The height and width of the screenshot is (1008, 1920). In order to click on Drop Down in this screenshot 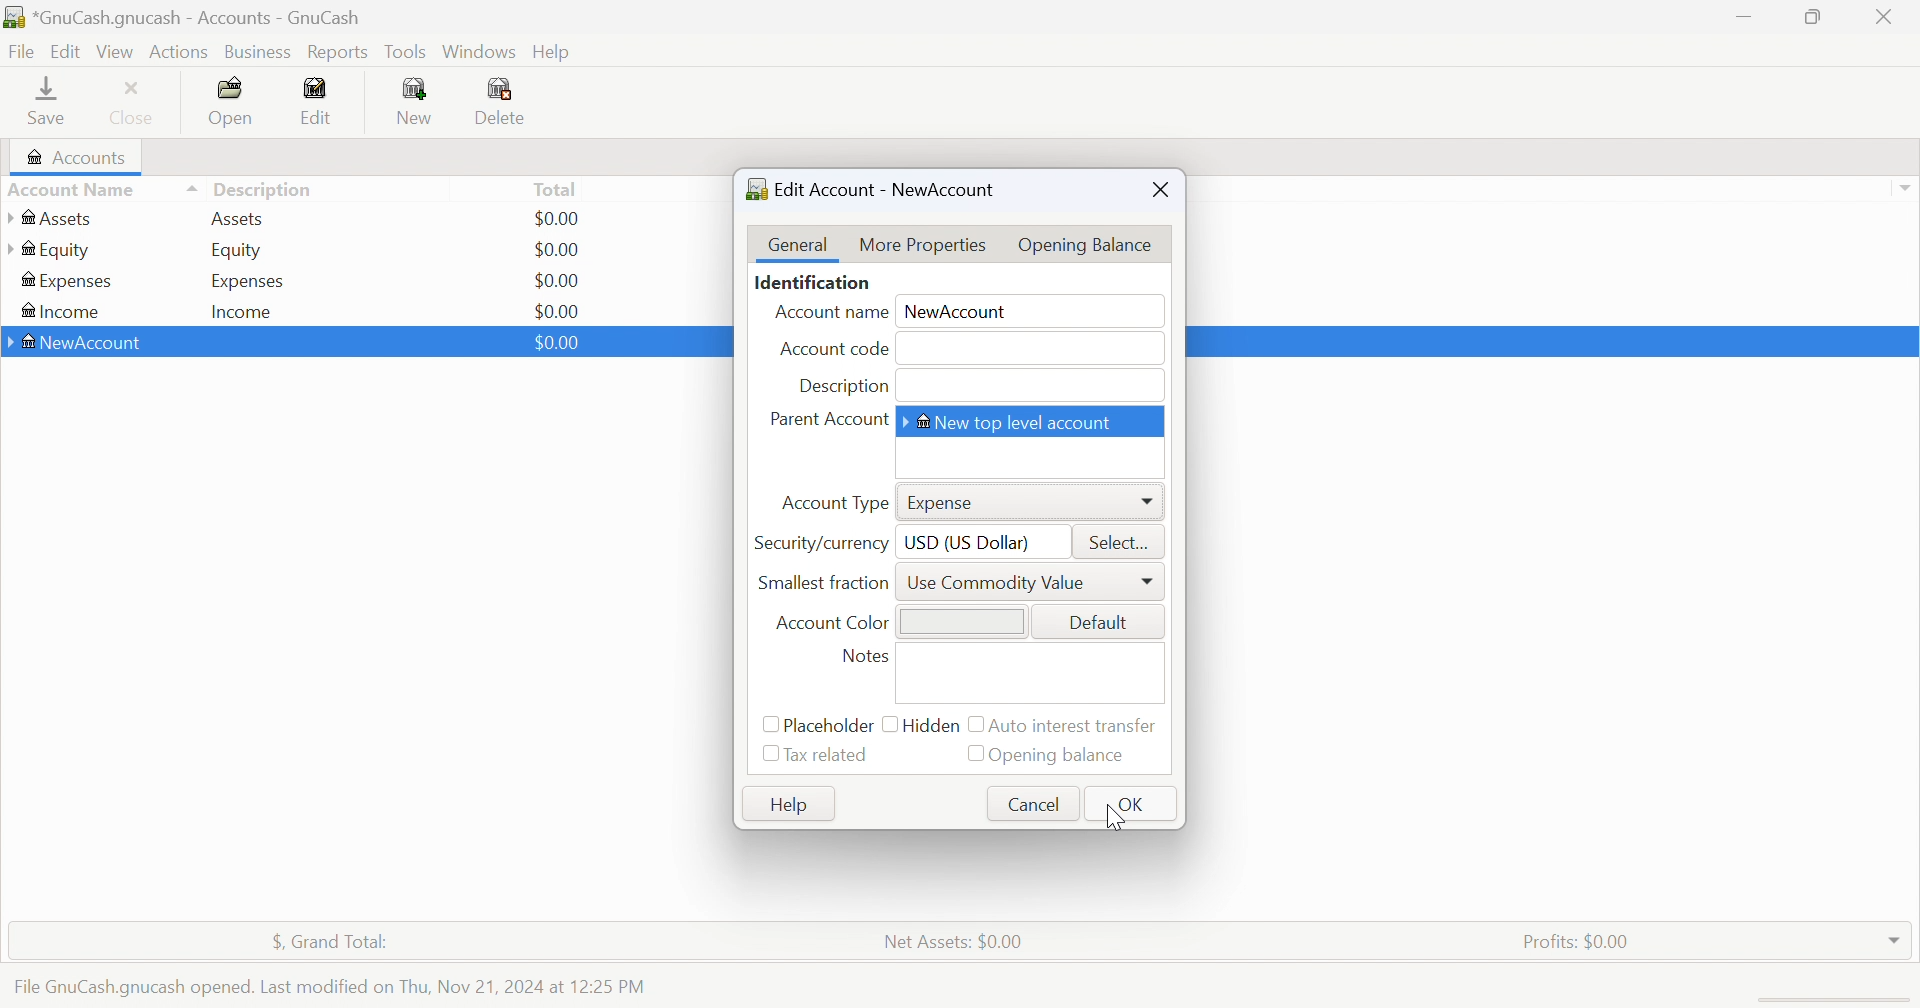, I will do `click(1904, 188)`.